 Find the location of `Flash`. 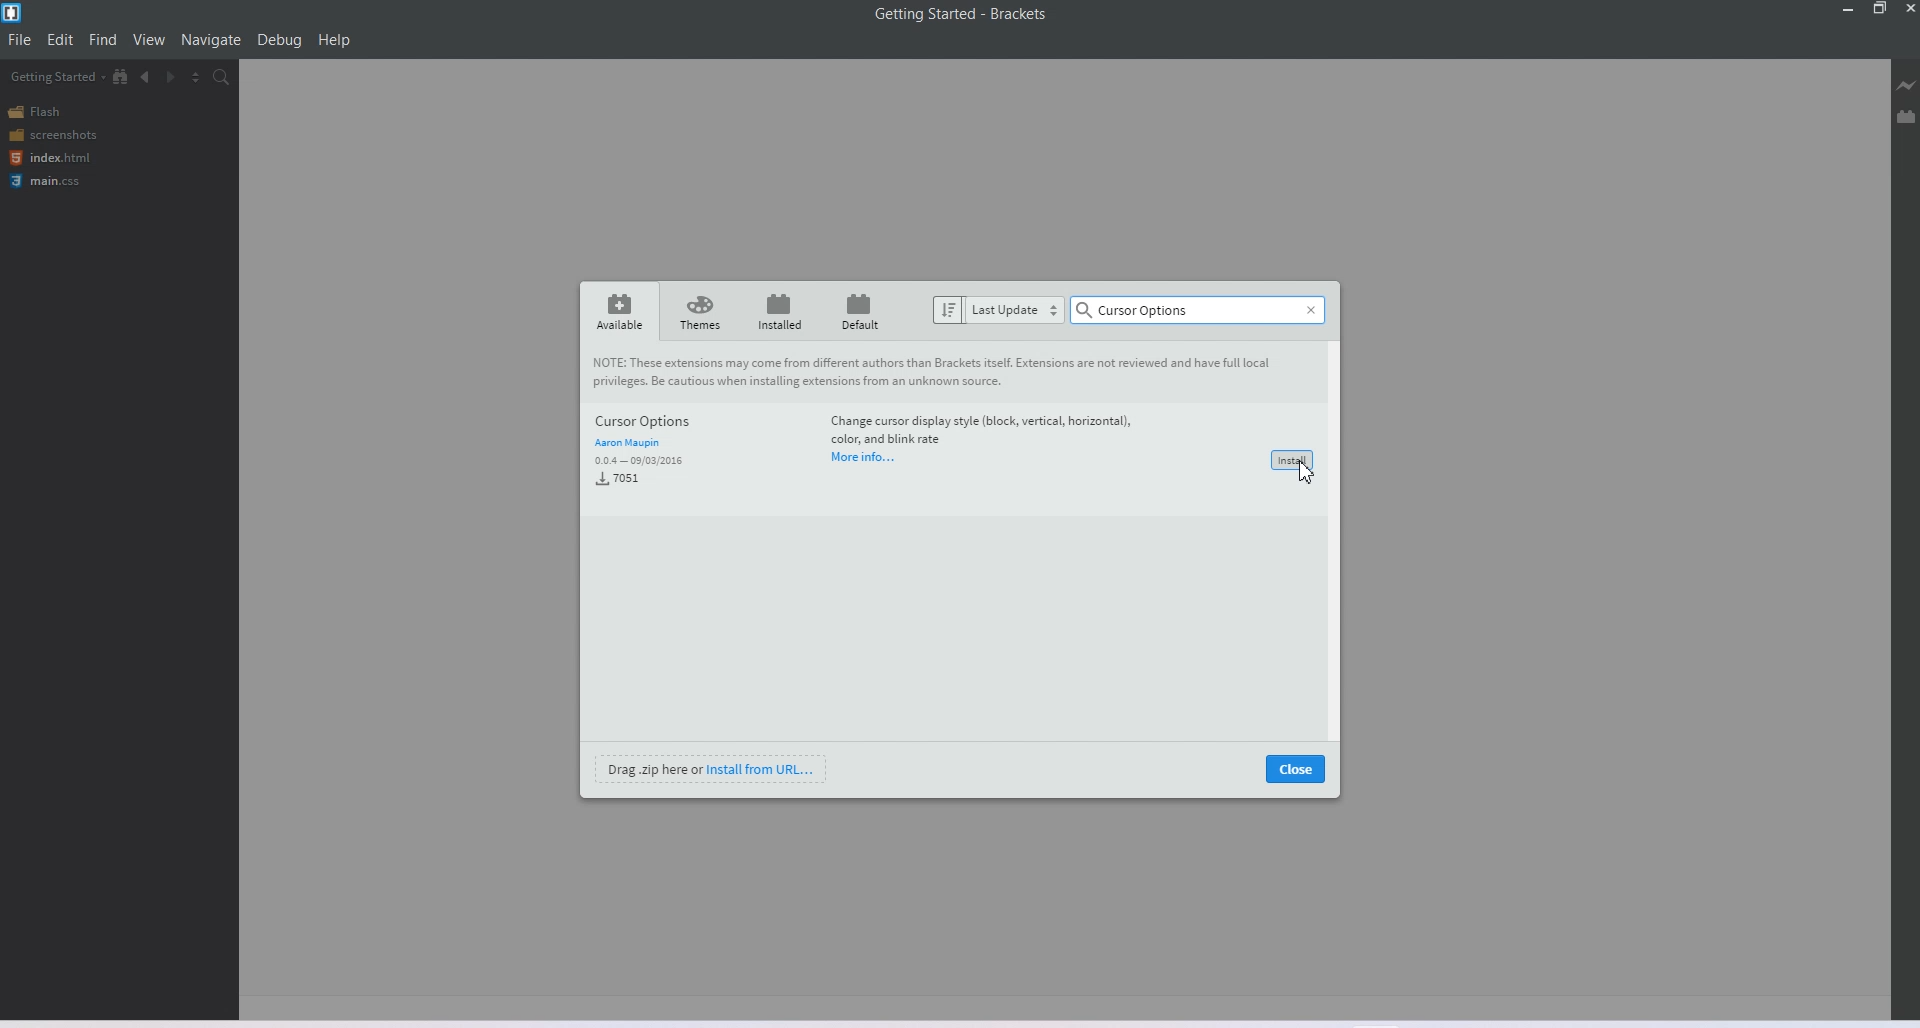

Flash is located at coordinates (38, 112).